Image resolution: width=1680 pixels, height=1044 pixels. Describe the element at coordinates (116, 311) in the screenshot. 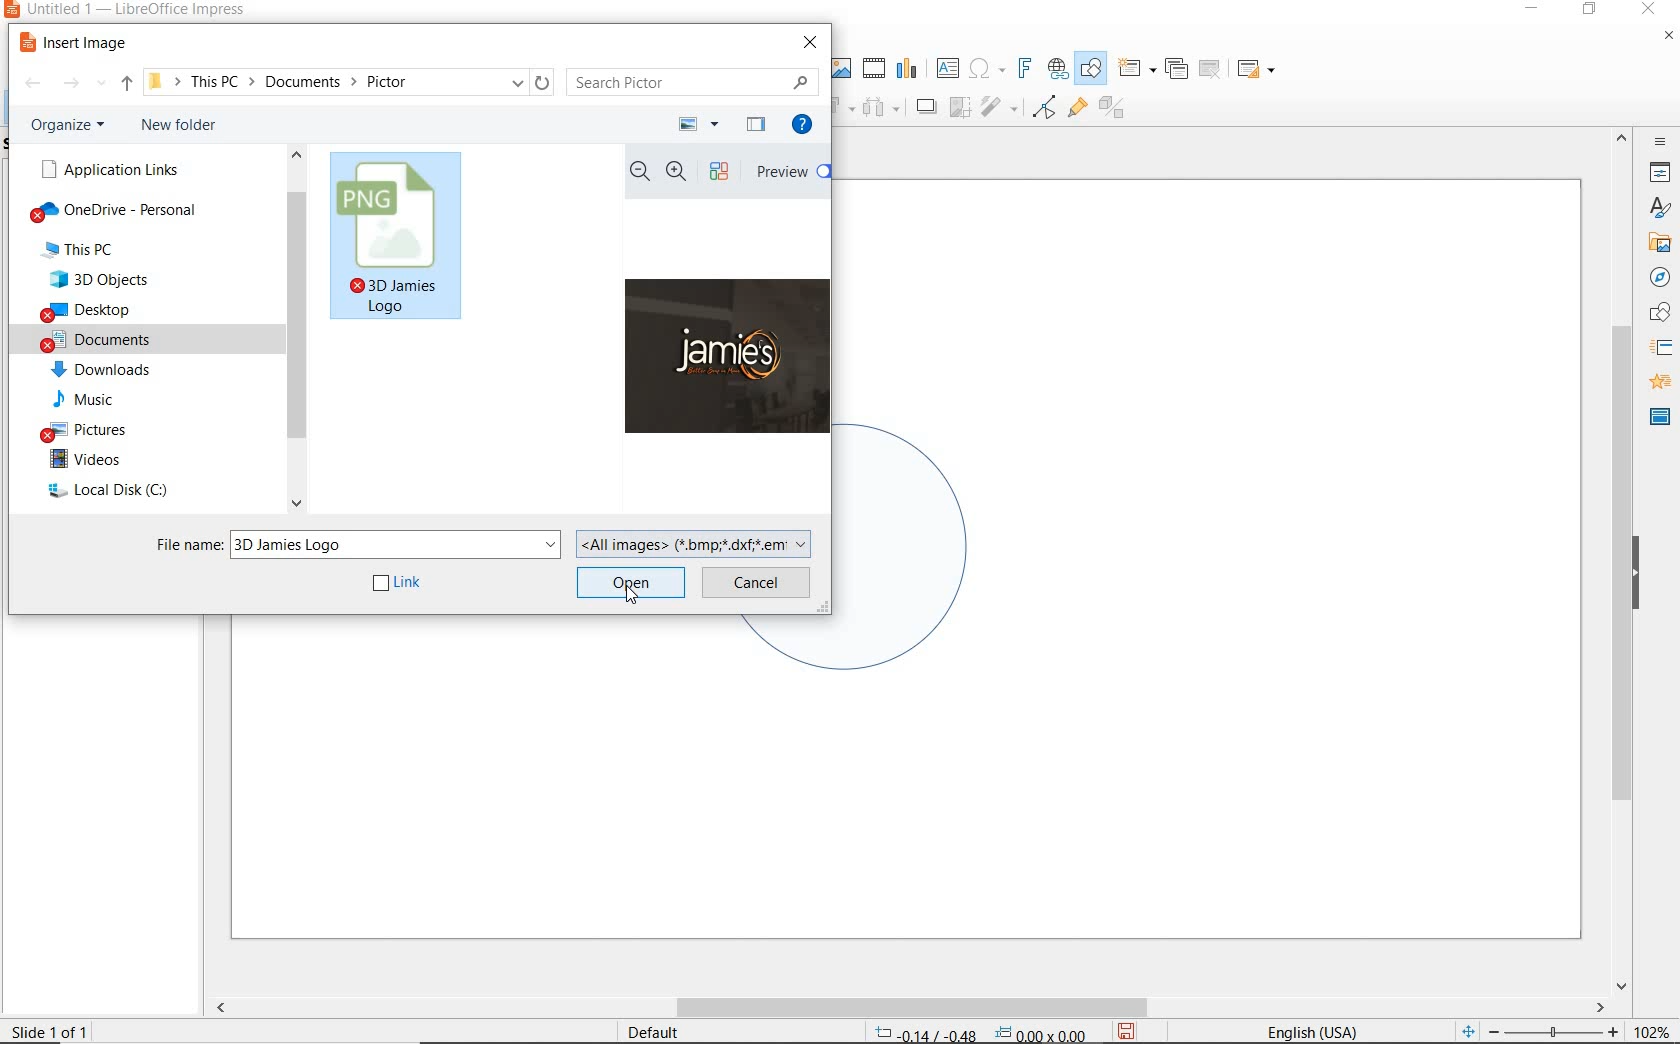

I see `desktop` at that location.